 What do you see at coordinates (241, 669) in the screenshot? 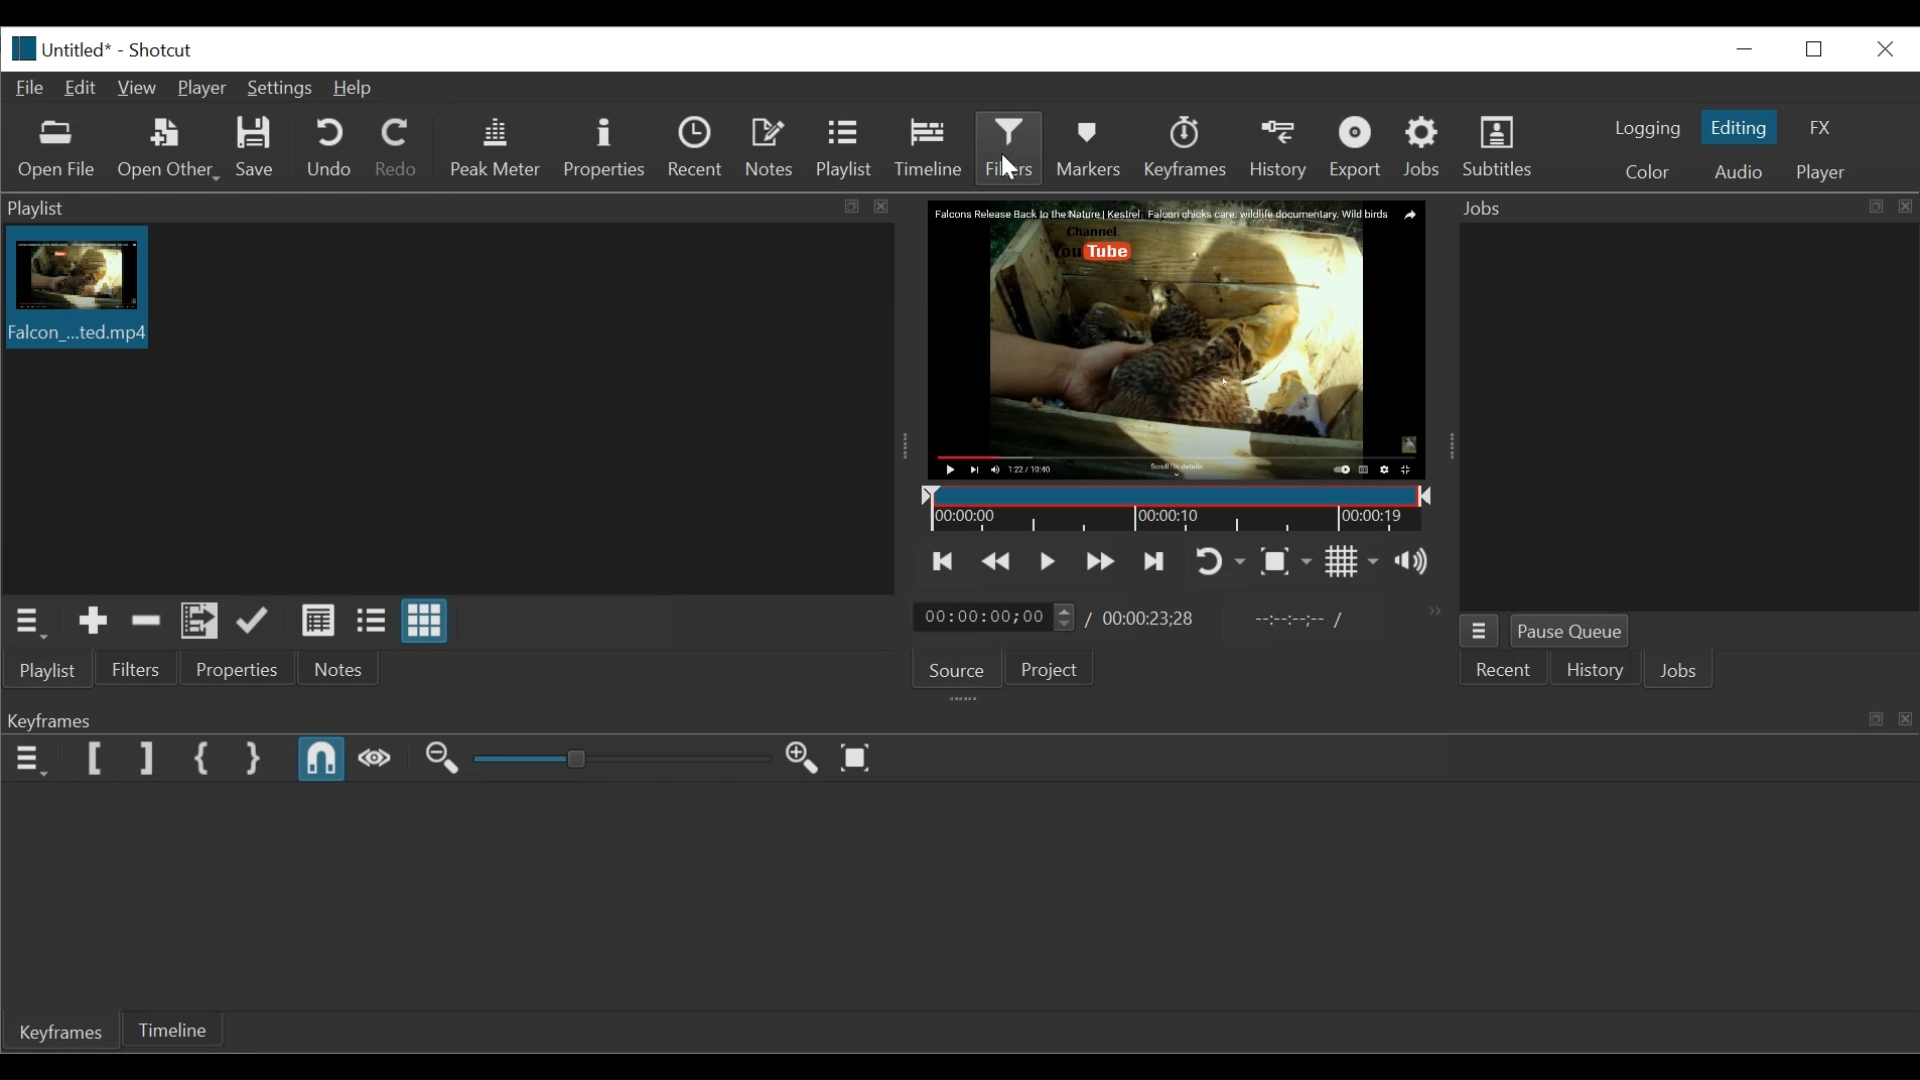
I see `Properties` at bounding box center [241, 669].